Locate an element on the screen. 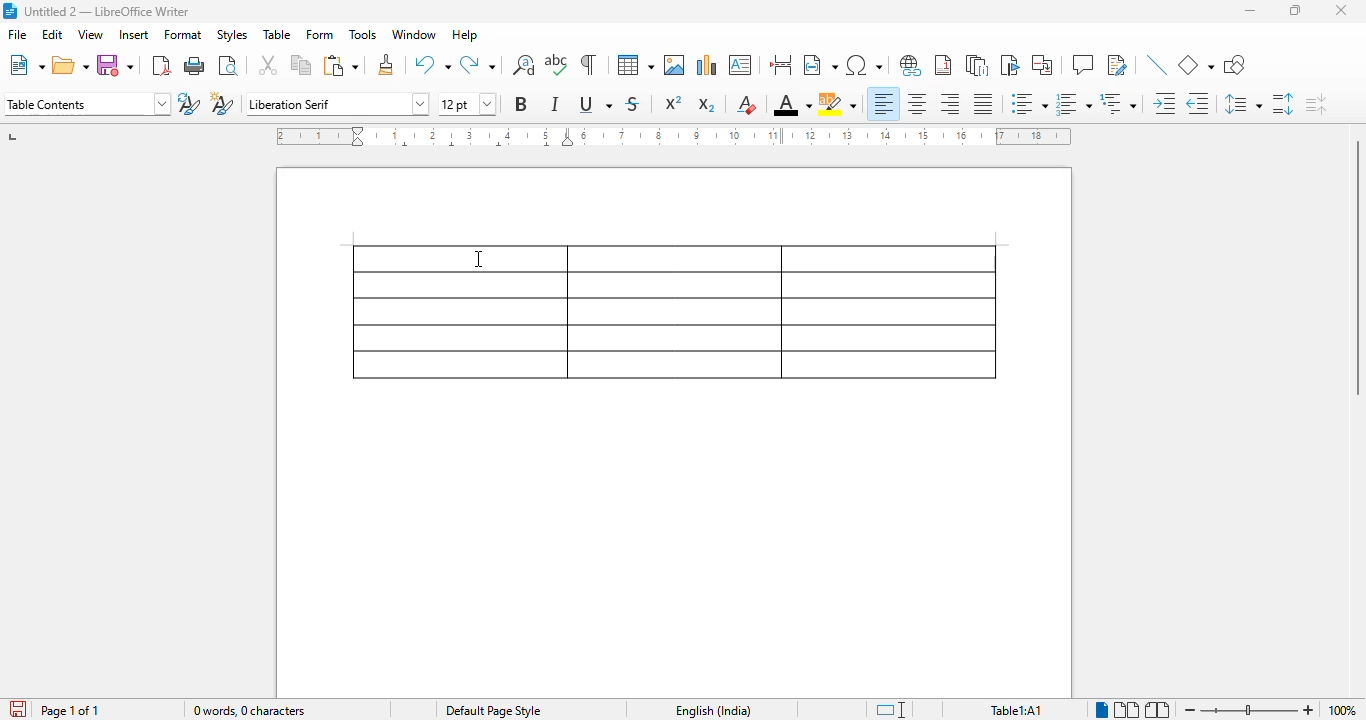  bold is located at coordinates (521, 103).